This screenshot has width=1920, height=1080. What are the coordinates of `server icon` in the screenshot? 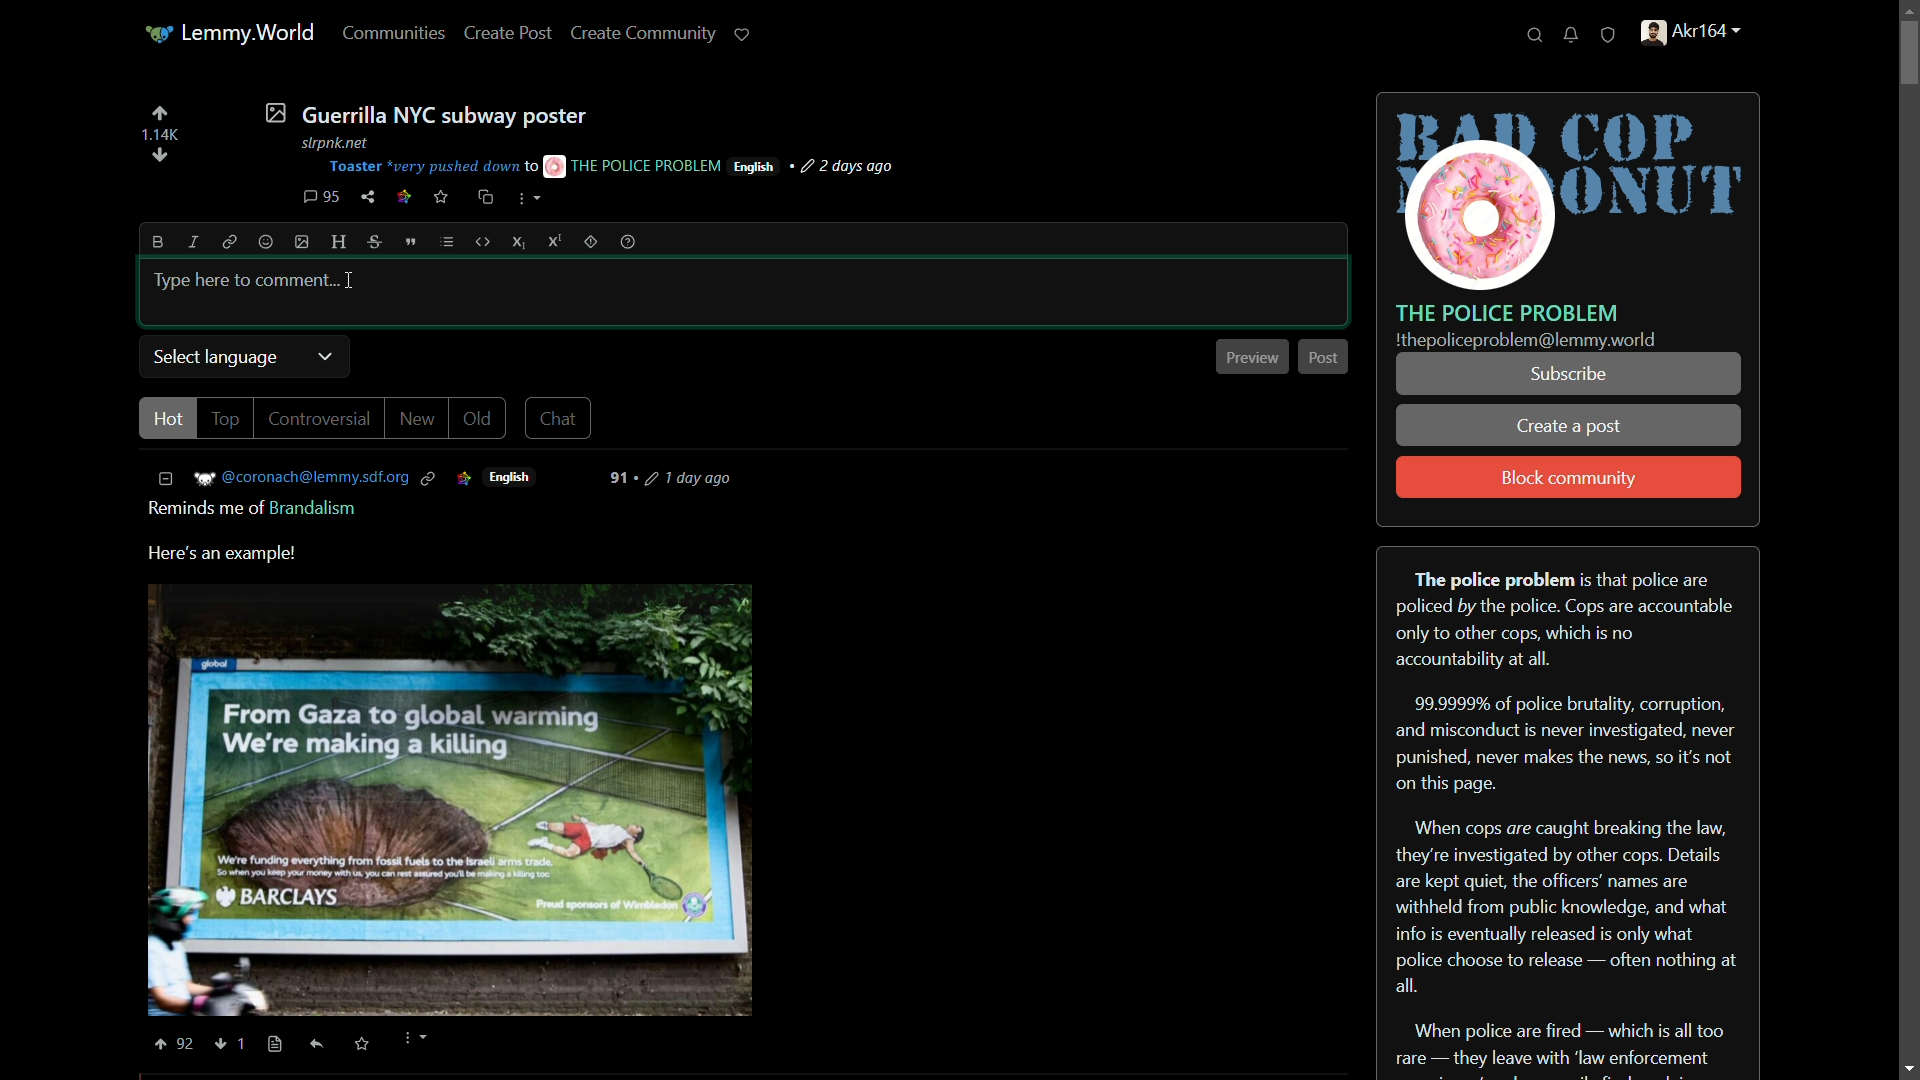 It's located at (1570, 193).